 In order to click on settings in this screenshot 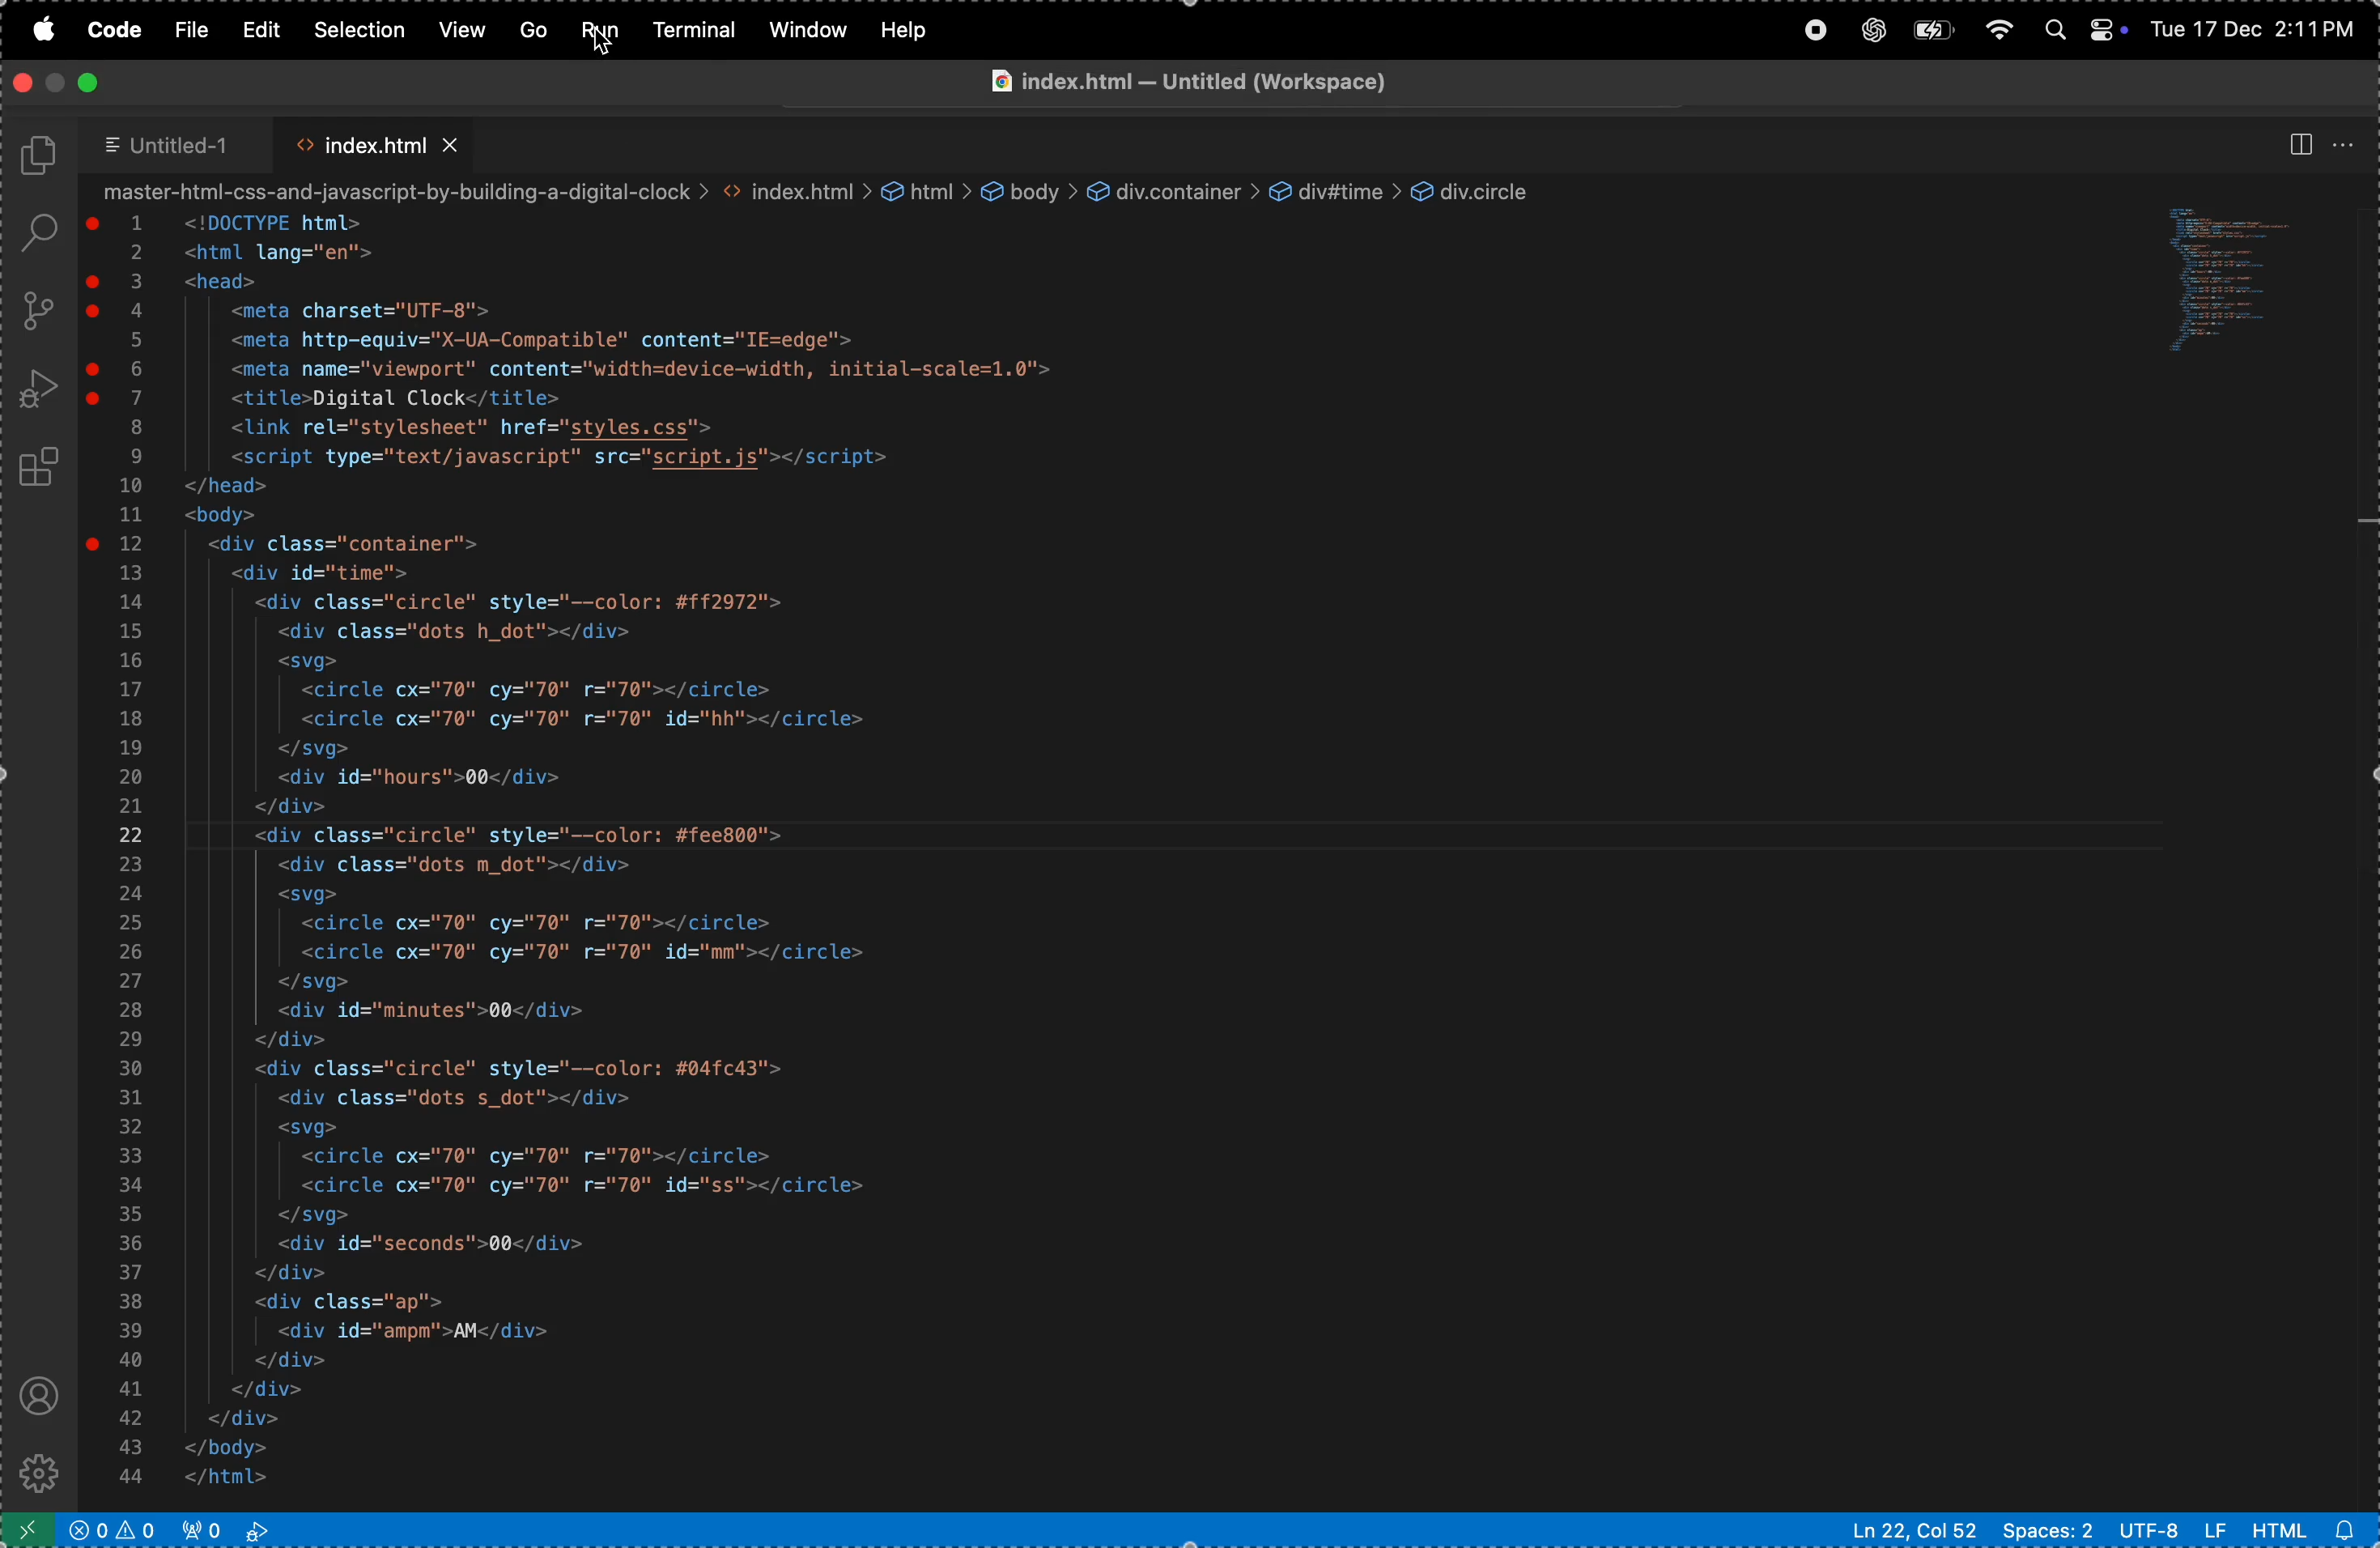, I will do `click(34, 1468)`.